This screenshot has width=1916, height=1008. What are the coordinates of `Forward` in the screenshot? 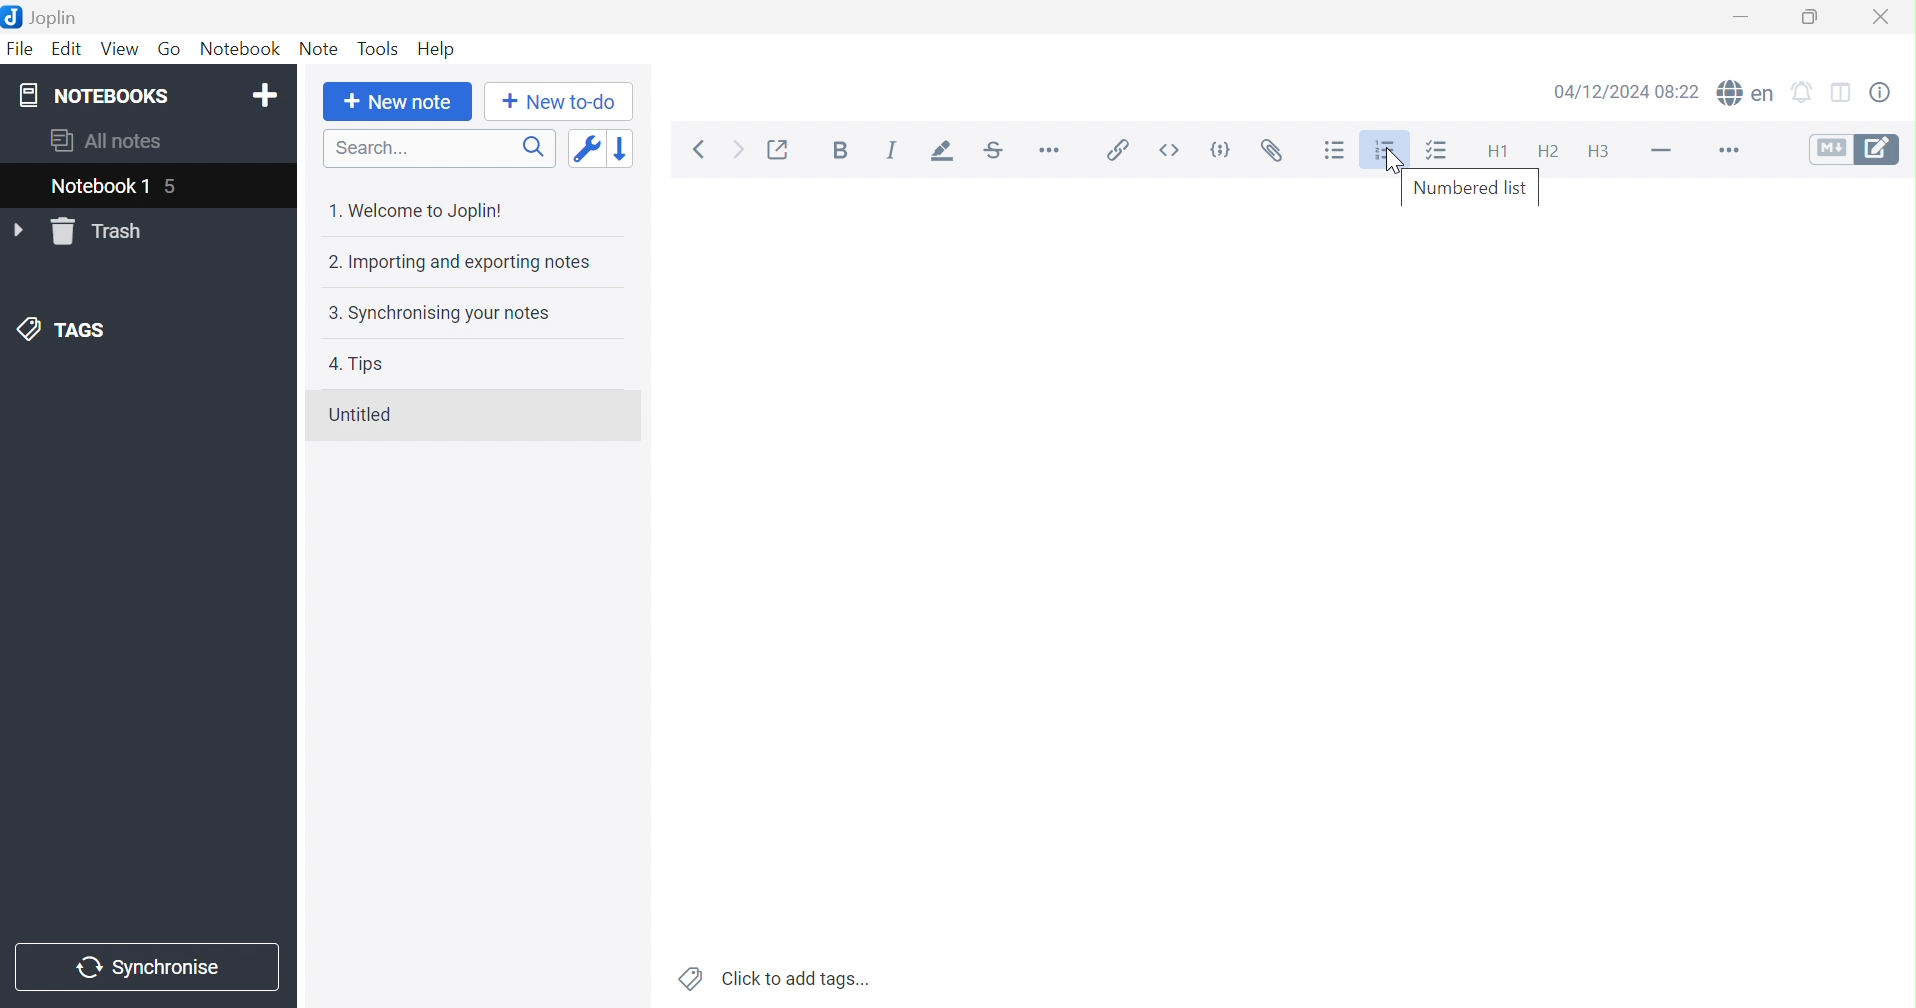 It's located at (738, 150).